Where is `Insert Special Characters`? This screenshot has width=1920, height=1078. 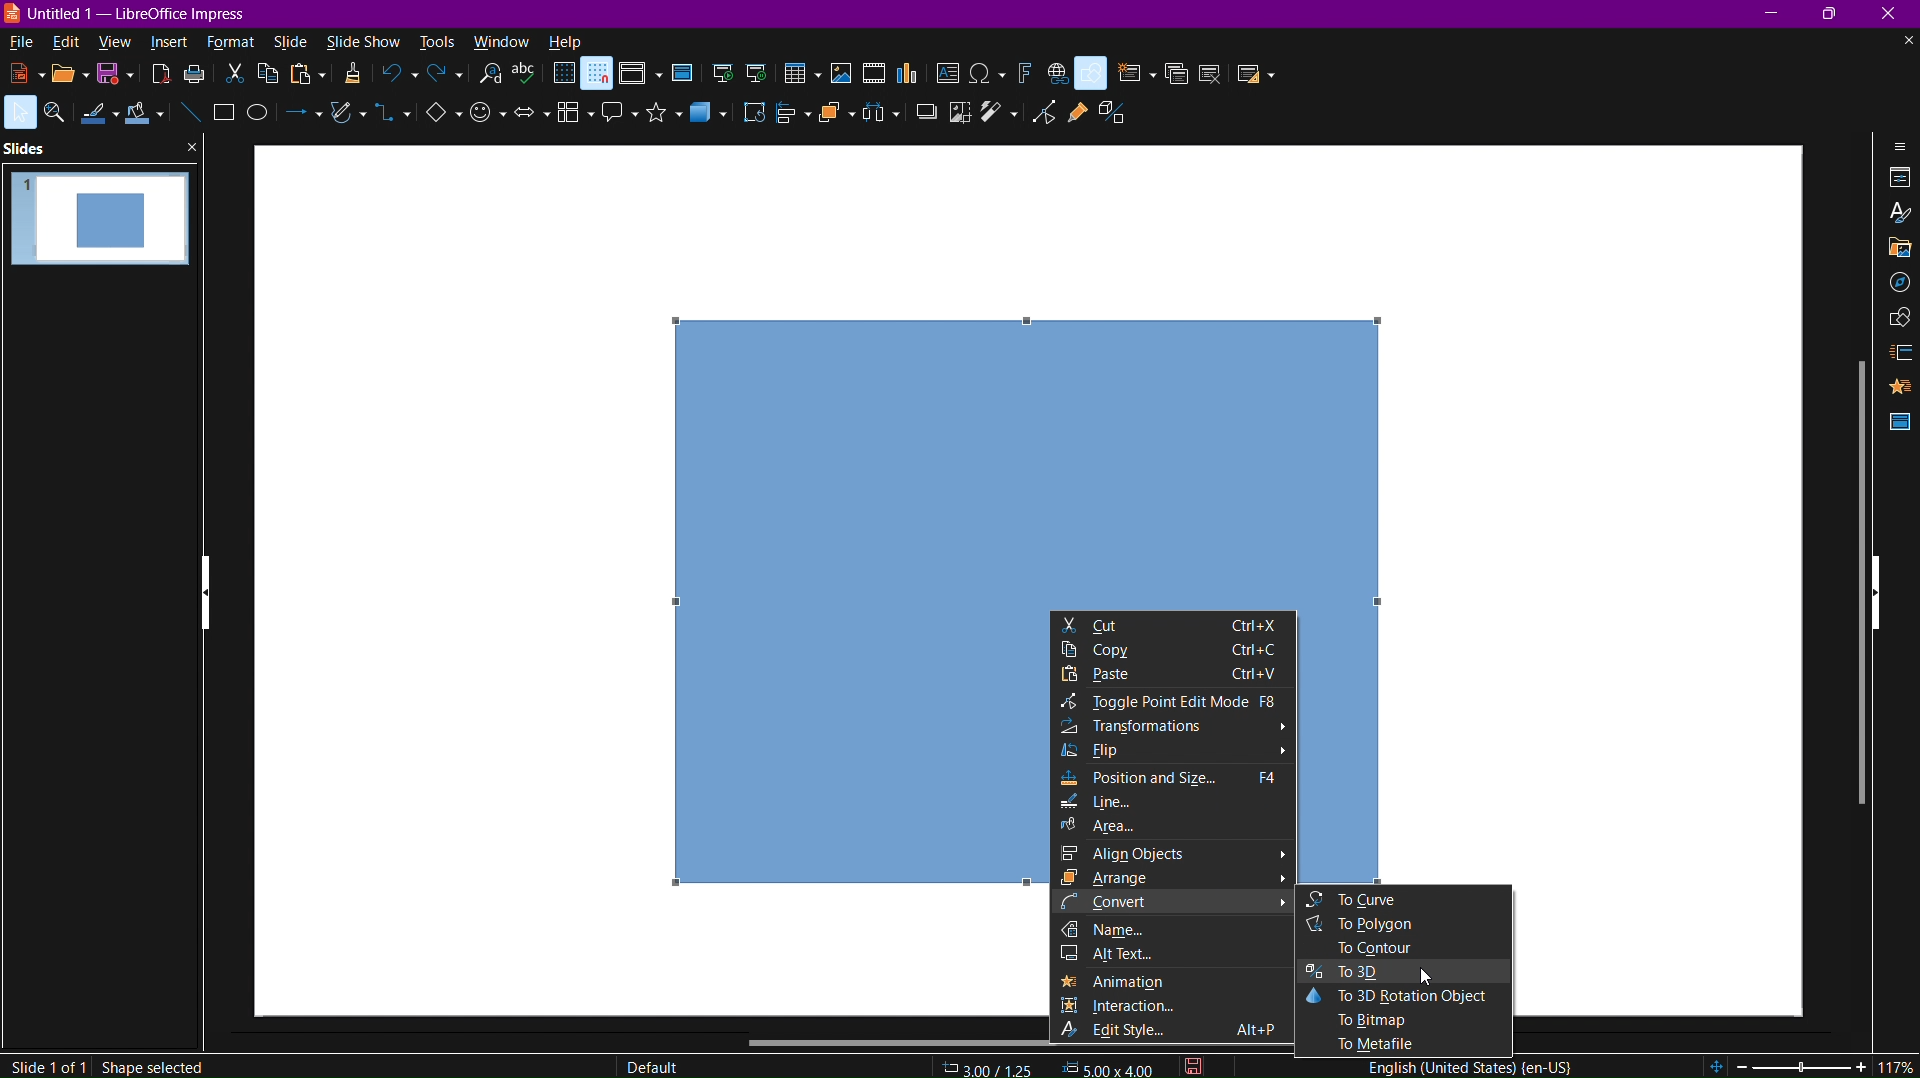 Insert Special Characters is located at coordinates (988, 72).